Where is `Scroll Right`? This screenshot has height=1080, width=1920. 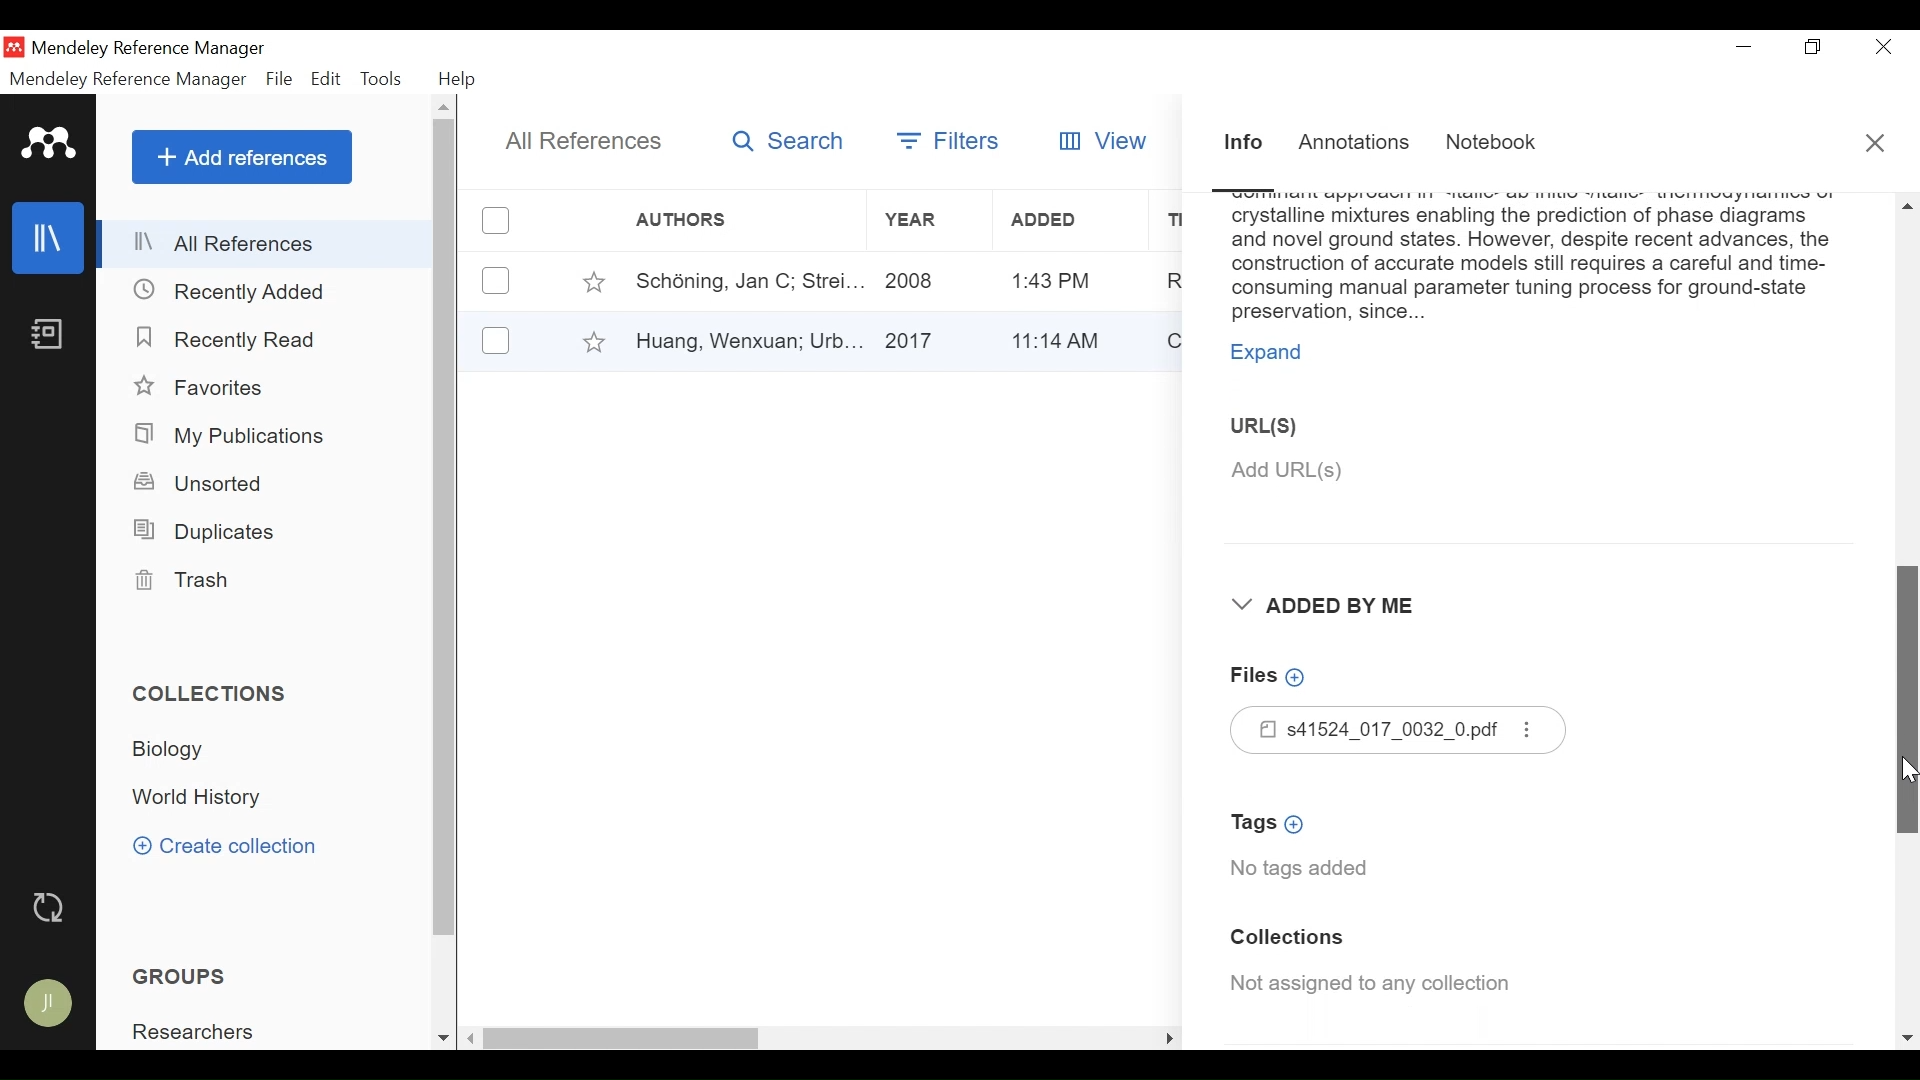
Scroll Right is located at coordinates (1170, 1038).